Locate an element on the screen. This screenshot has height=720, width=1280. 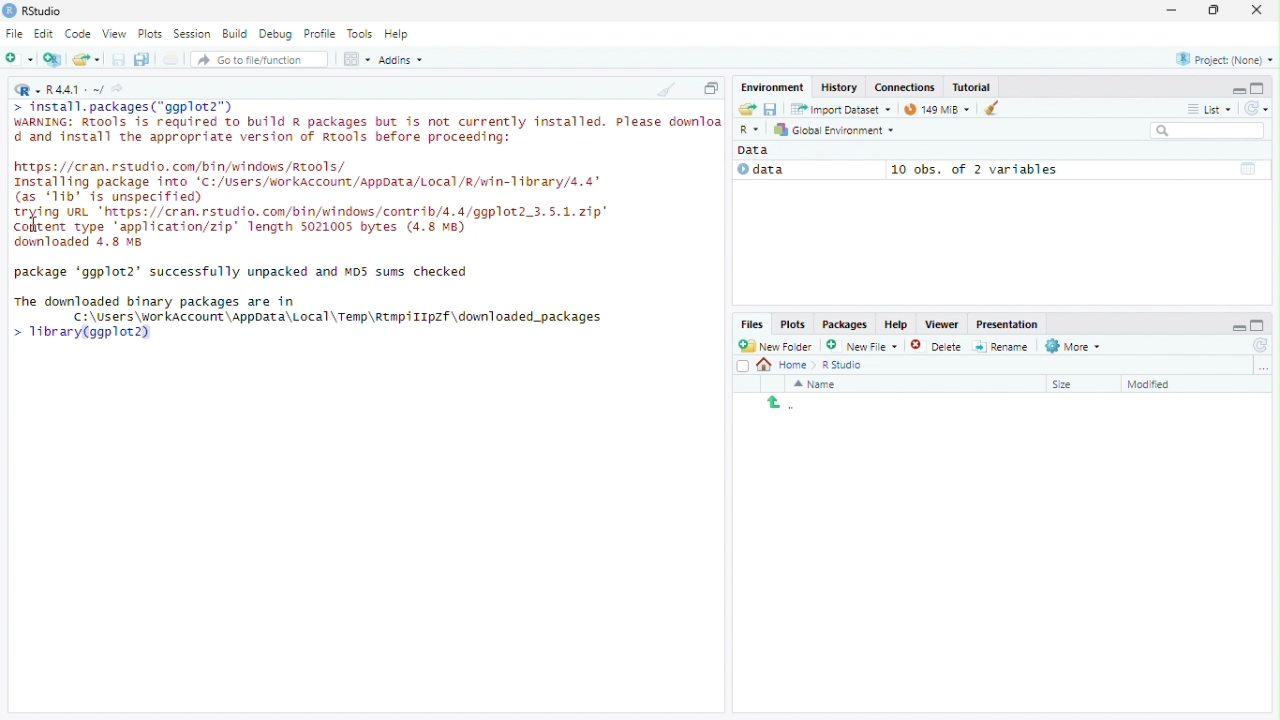
Clear console is located at coordinates (665, 89).